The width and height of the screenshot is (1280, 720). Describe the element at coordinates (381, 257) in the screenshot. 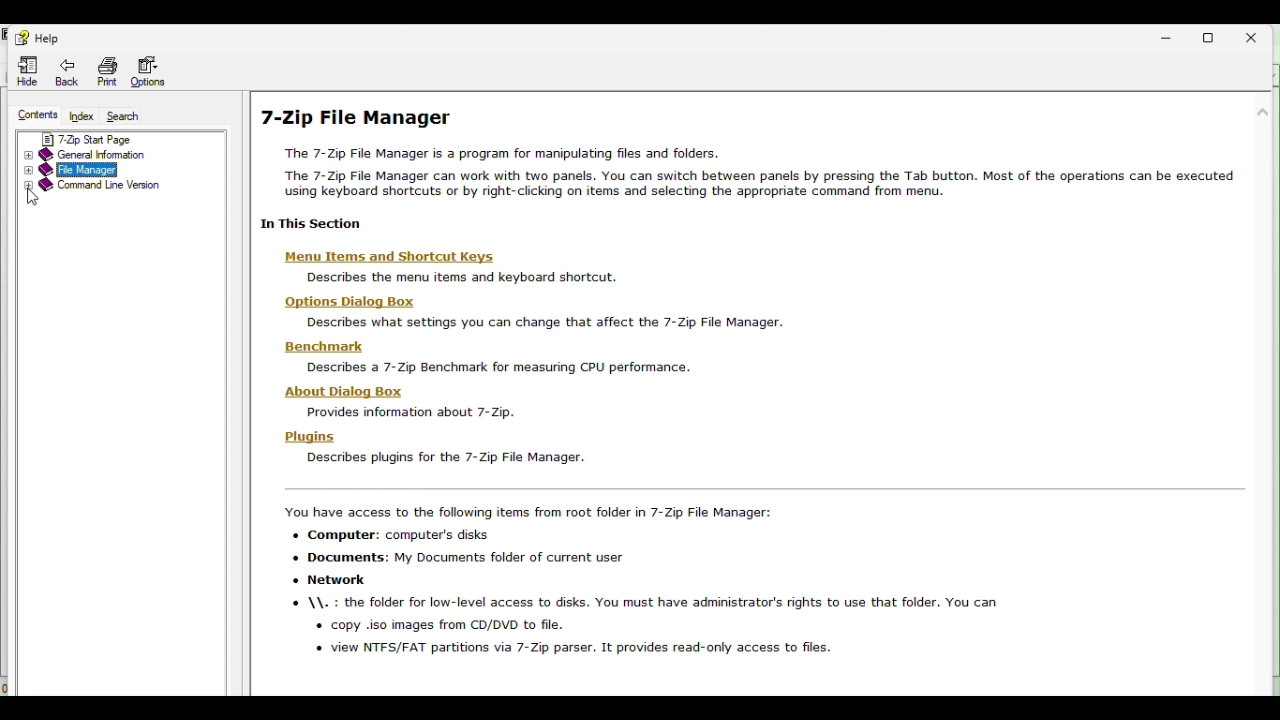

I see `Menu Items and Shortcut Keys` at that location.